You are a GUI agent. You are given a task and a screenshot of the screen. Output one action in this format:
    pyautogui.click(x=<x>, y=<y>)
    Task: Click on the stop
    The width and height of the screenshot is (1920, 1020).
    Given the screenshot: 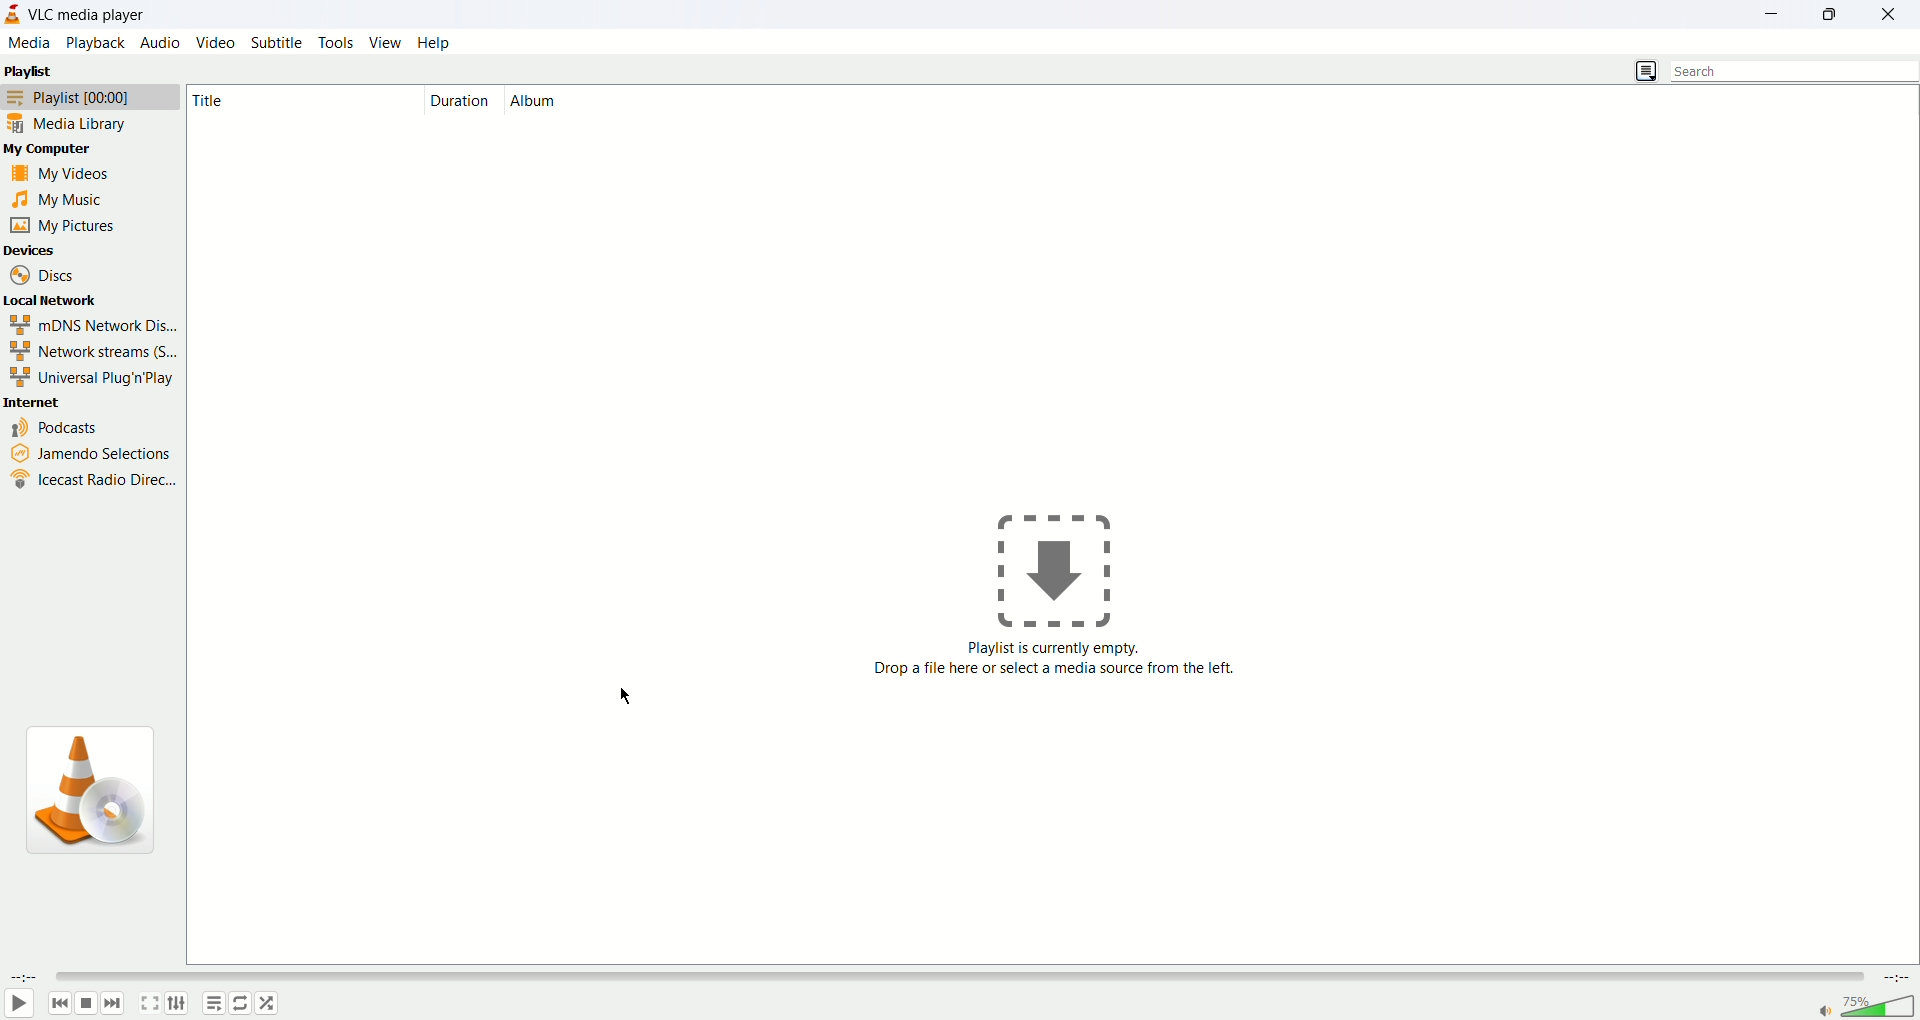 What is the action you would take?
    pyautogui.click(x=85, y=1003)
    